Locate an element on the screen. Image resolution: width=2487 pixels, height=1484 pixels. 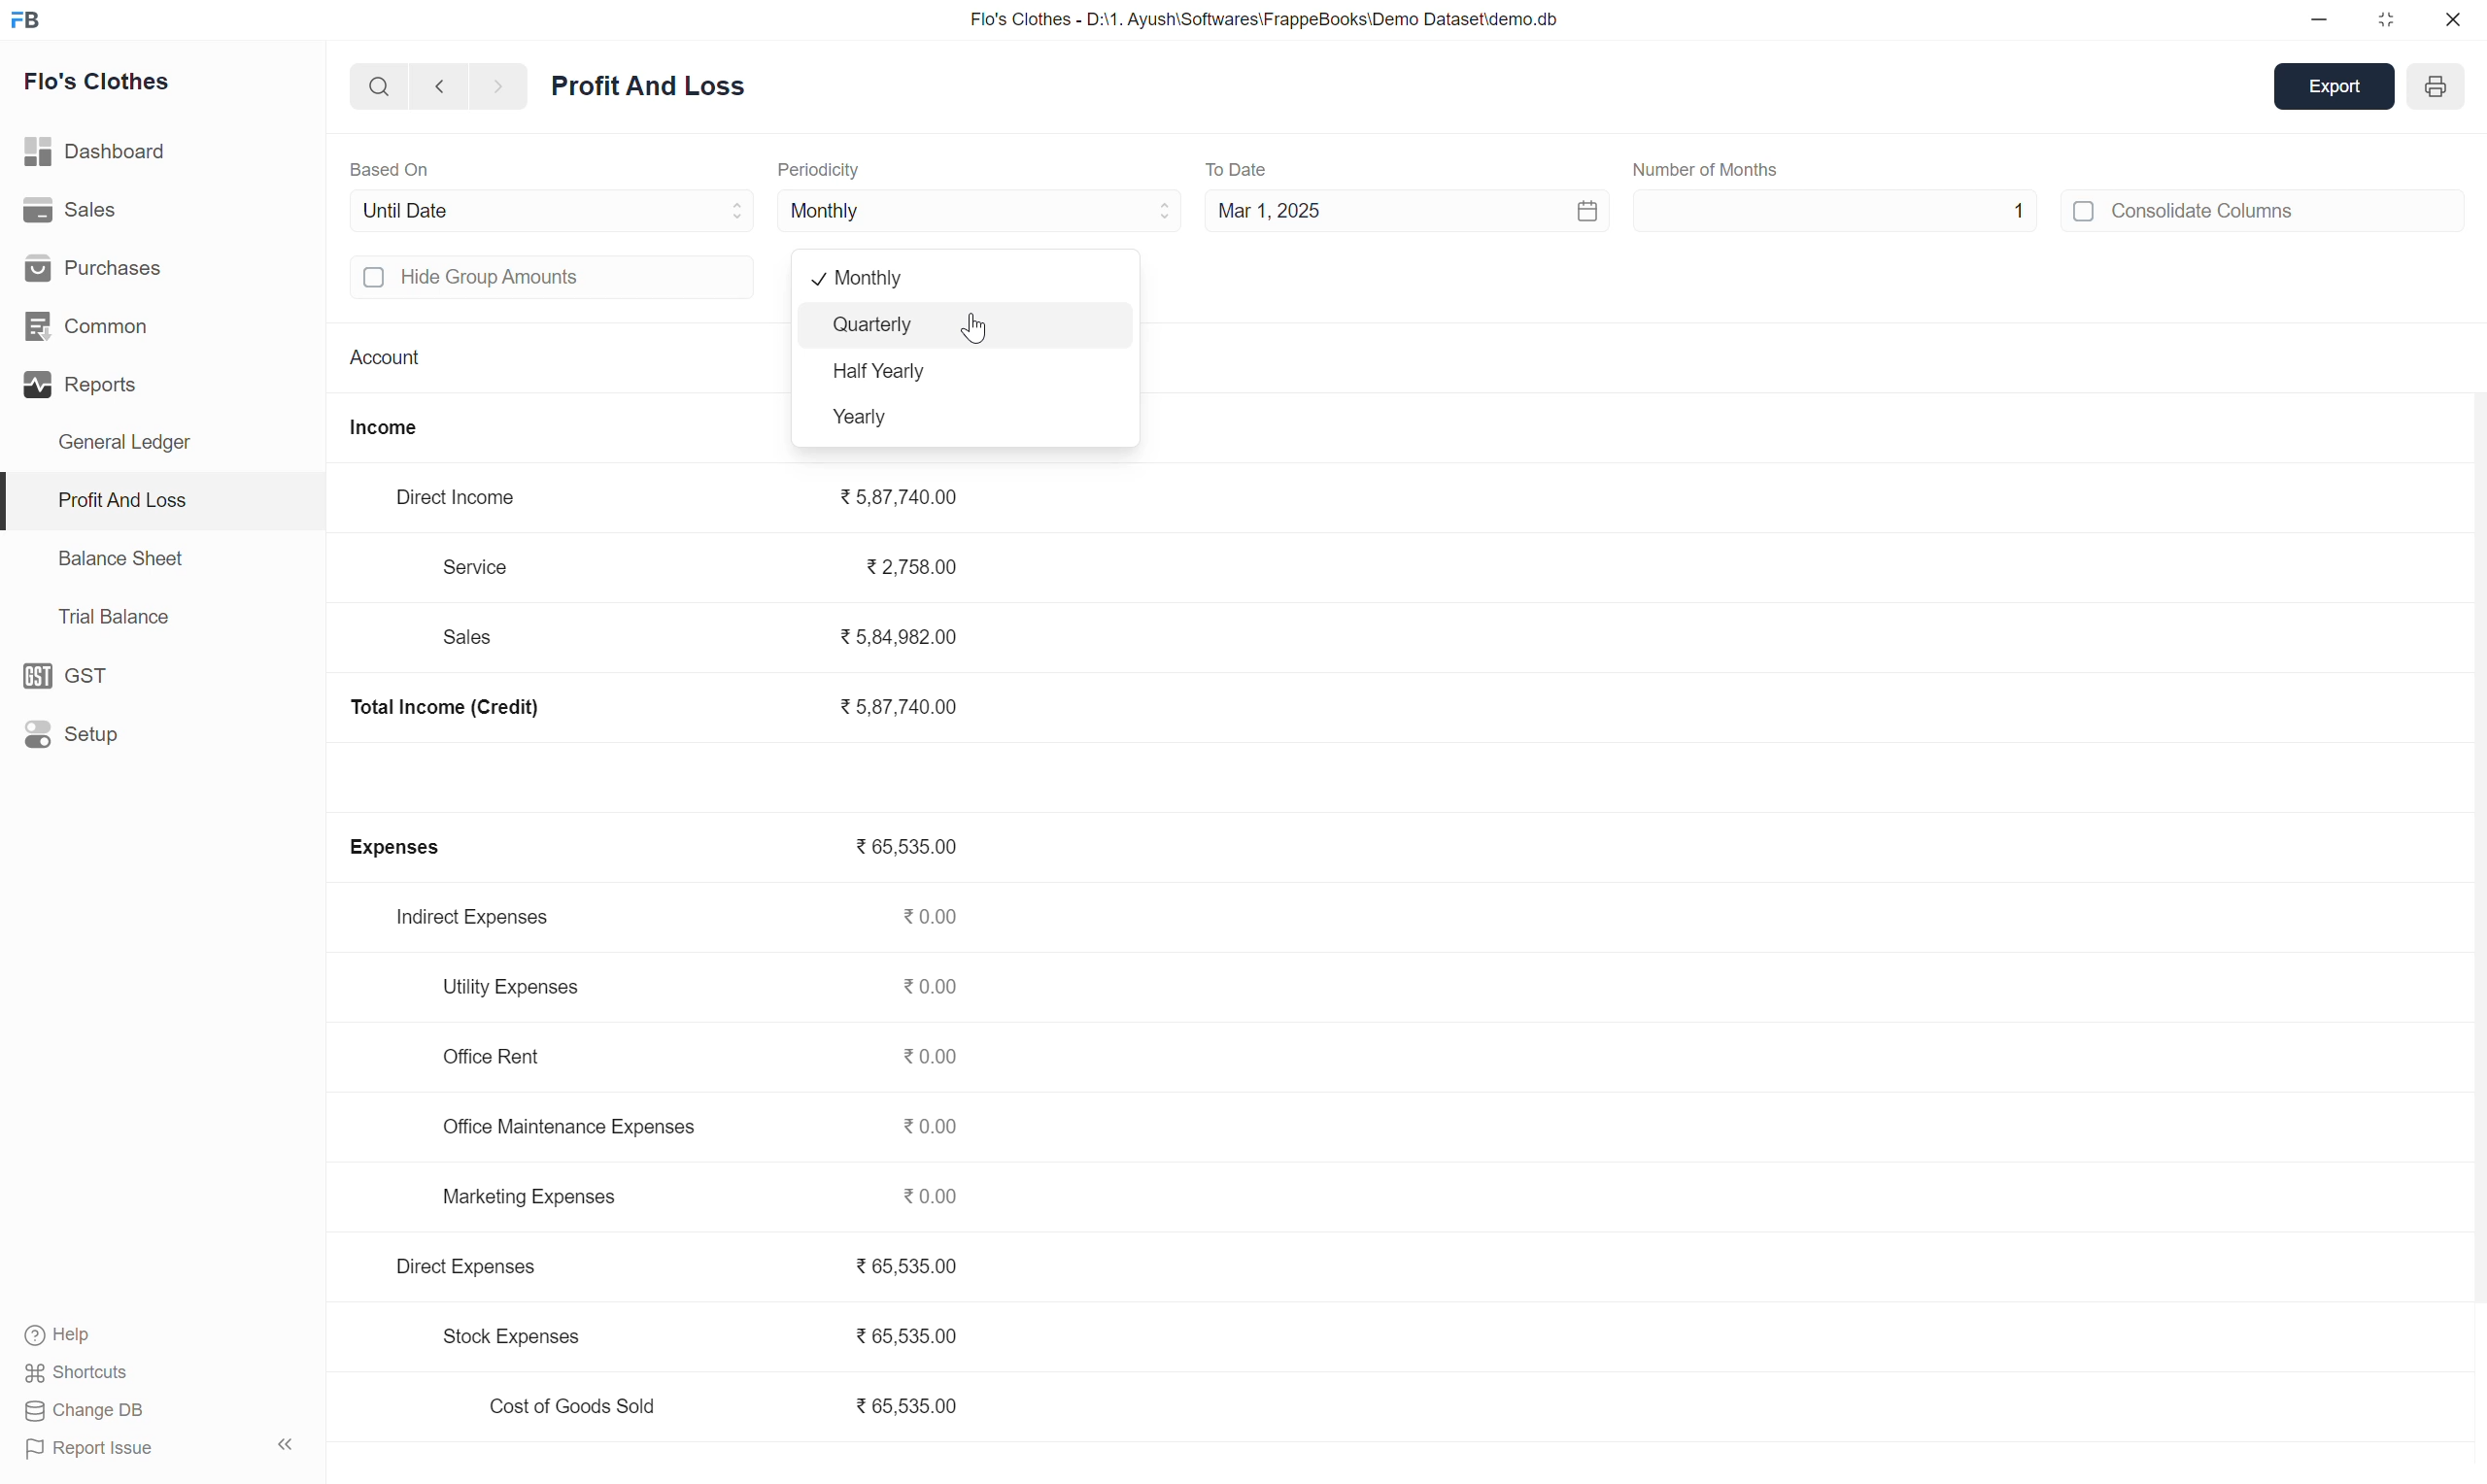
₹65,535.00 is located at coordinates (920, 1328).